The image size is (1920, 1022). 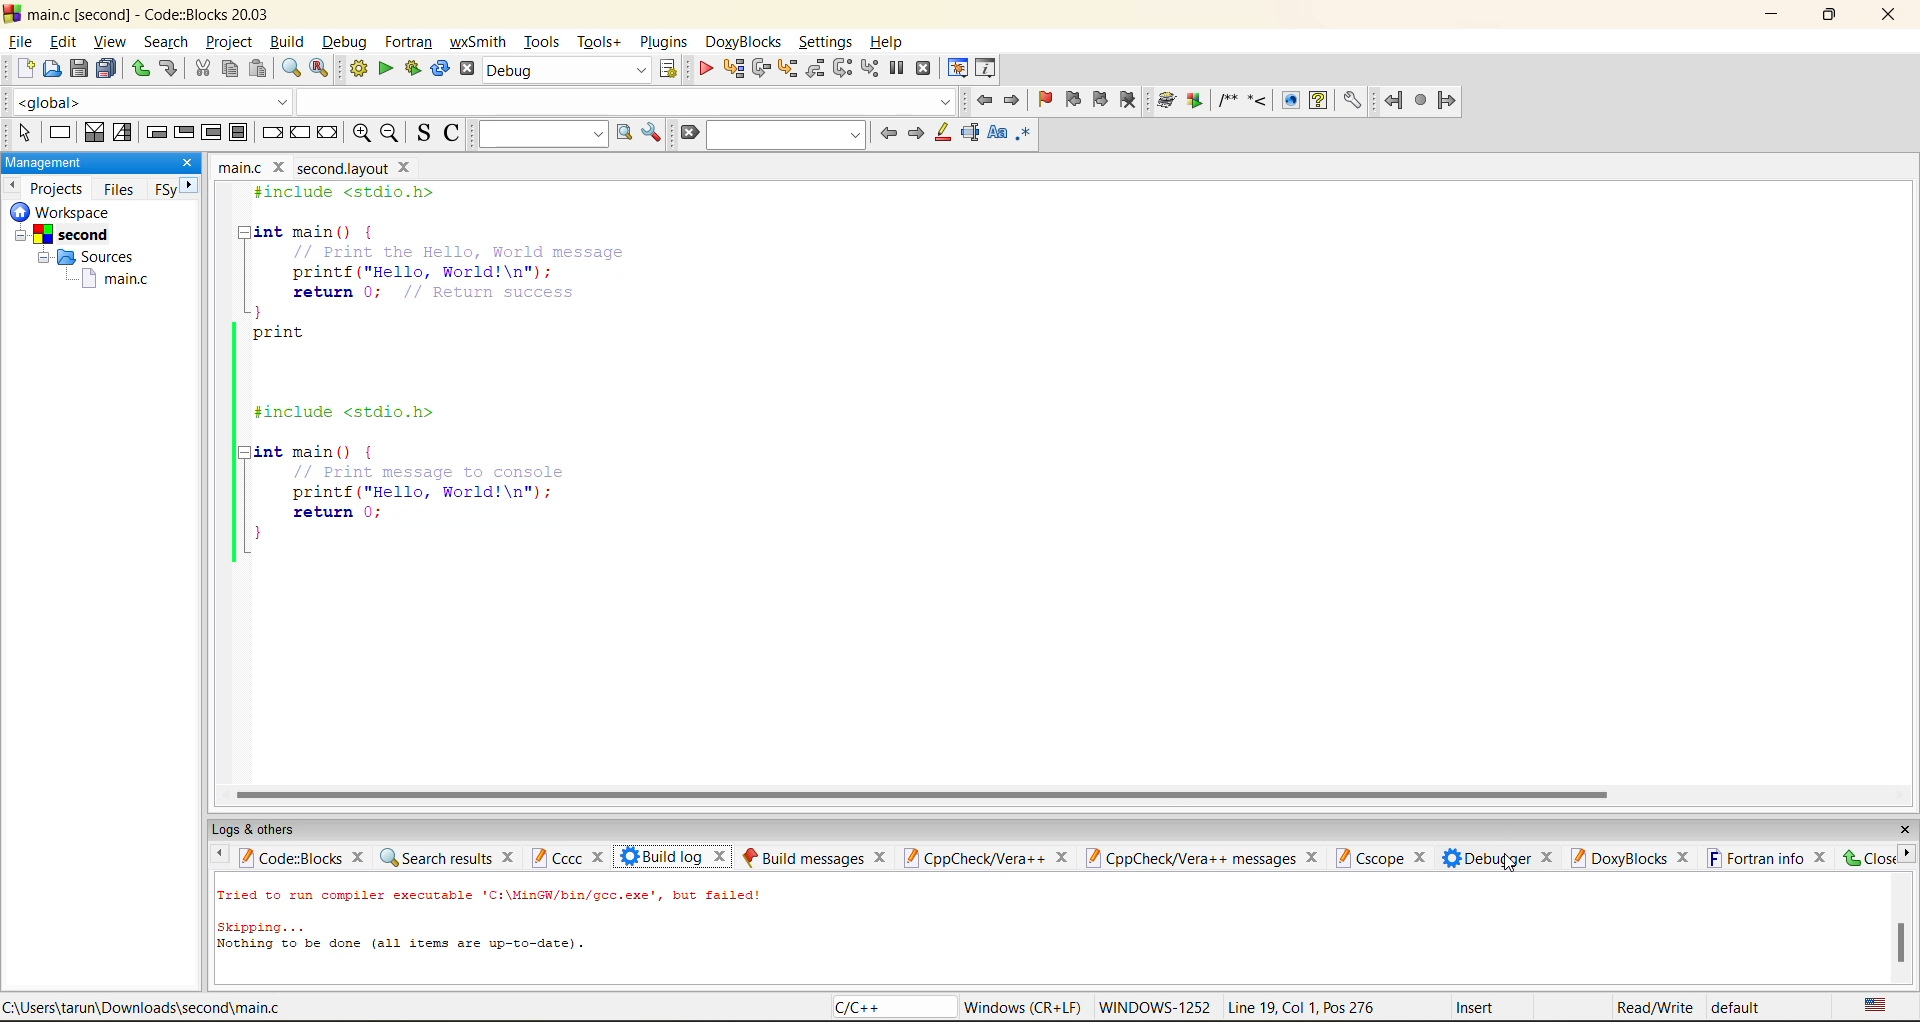 I want to click on search, so click(x=162, y=44).